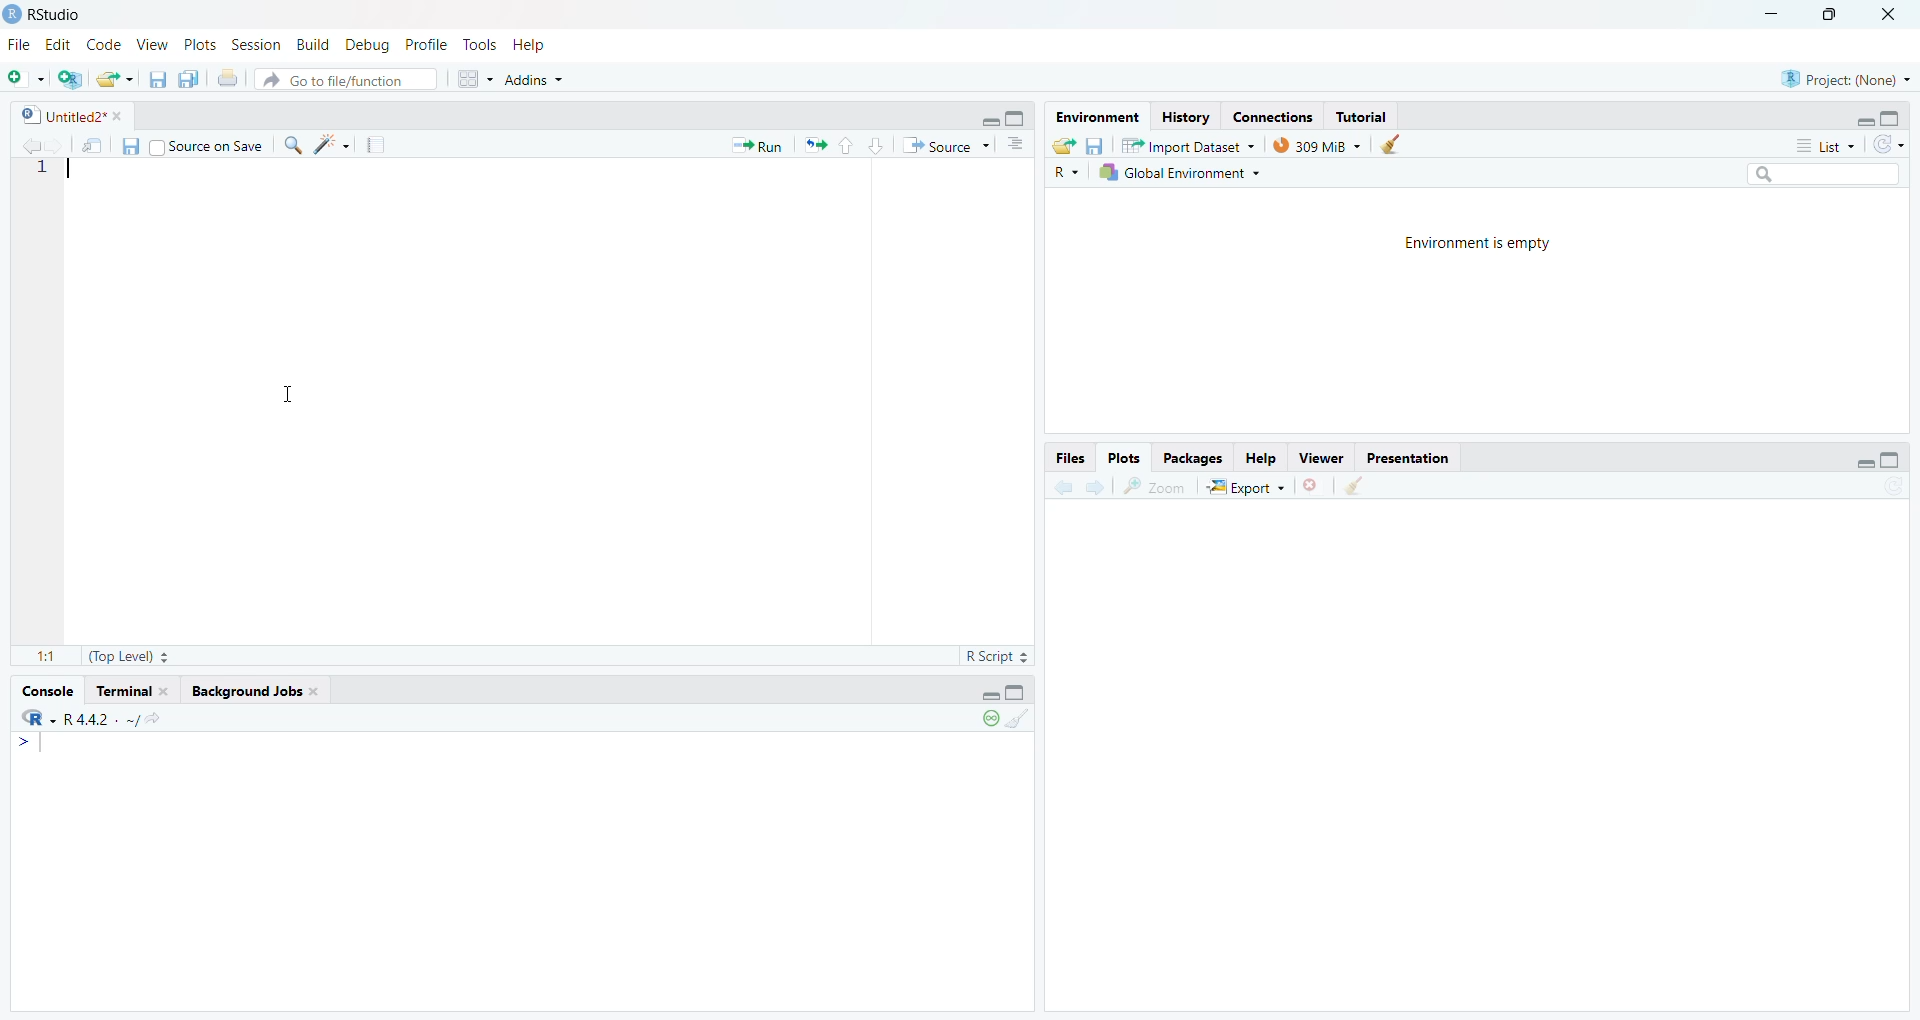  What do you see at coordinates (52, 178) in the screenshot?
I see `1` at bounding box center [52, 178].